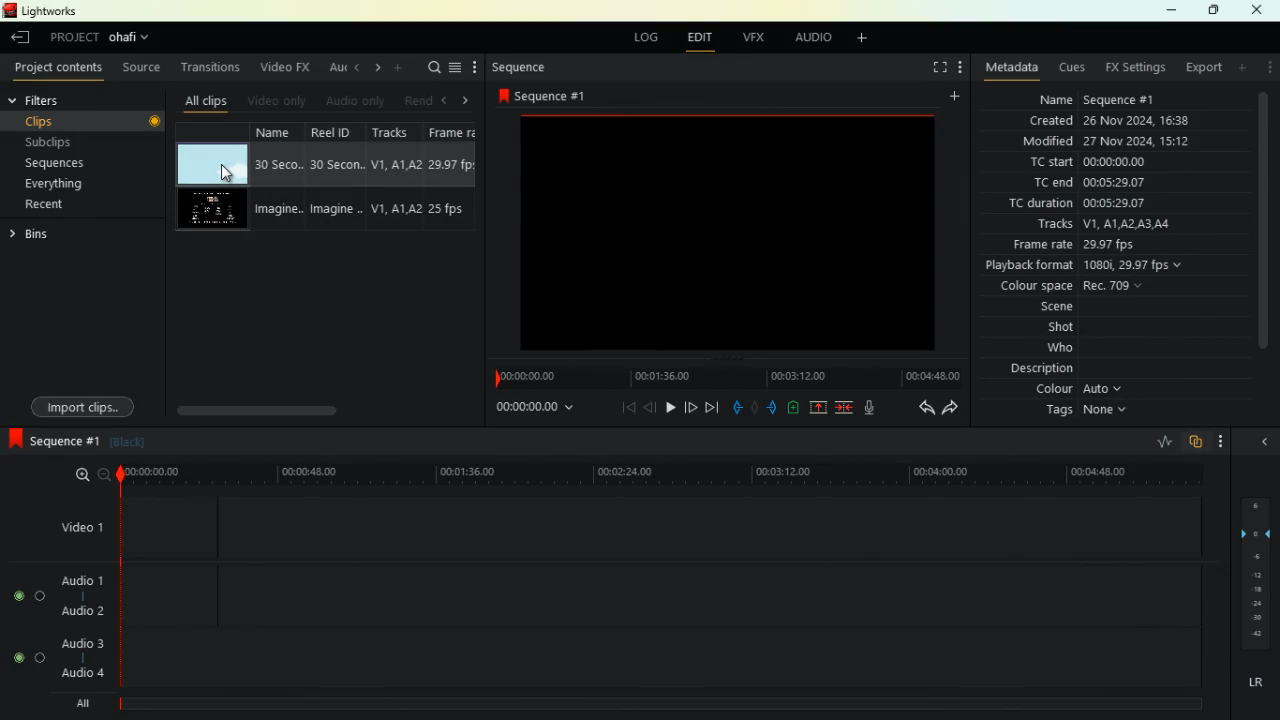 The image size is (1280, 720). Describe the element at coordinates (819, 410) in the screenshot. I see `up` at that location.